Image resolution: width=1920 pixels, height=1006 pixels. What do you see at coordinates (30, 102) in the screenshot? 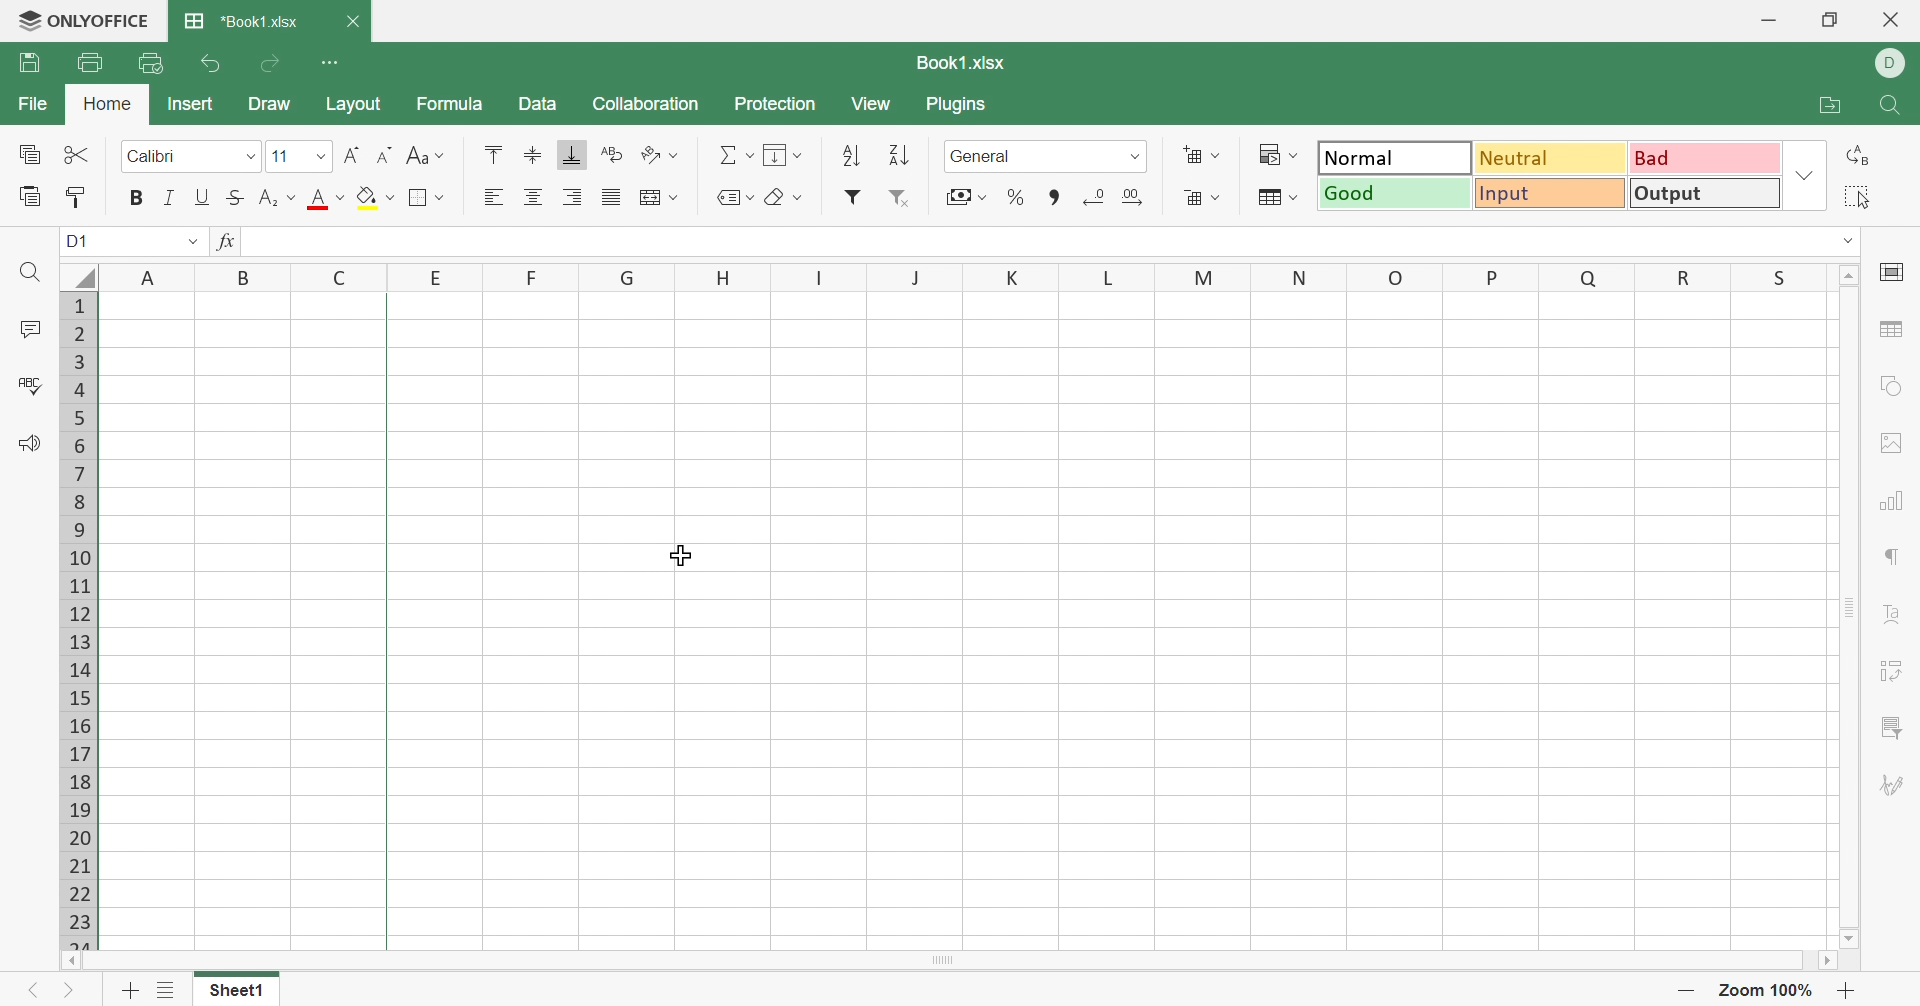
I see `File` at bounding box center [30, 102].